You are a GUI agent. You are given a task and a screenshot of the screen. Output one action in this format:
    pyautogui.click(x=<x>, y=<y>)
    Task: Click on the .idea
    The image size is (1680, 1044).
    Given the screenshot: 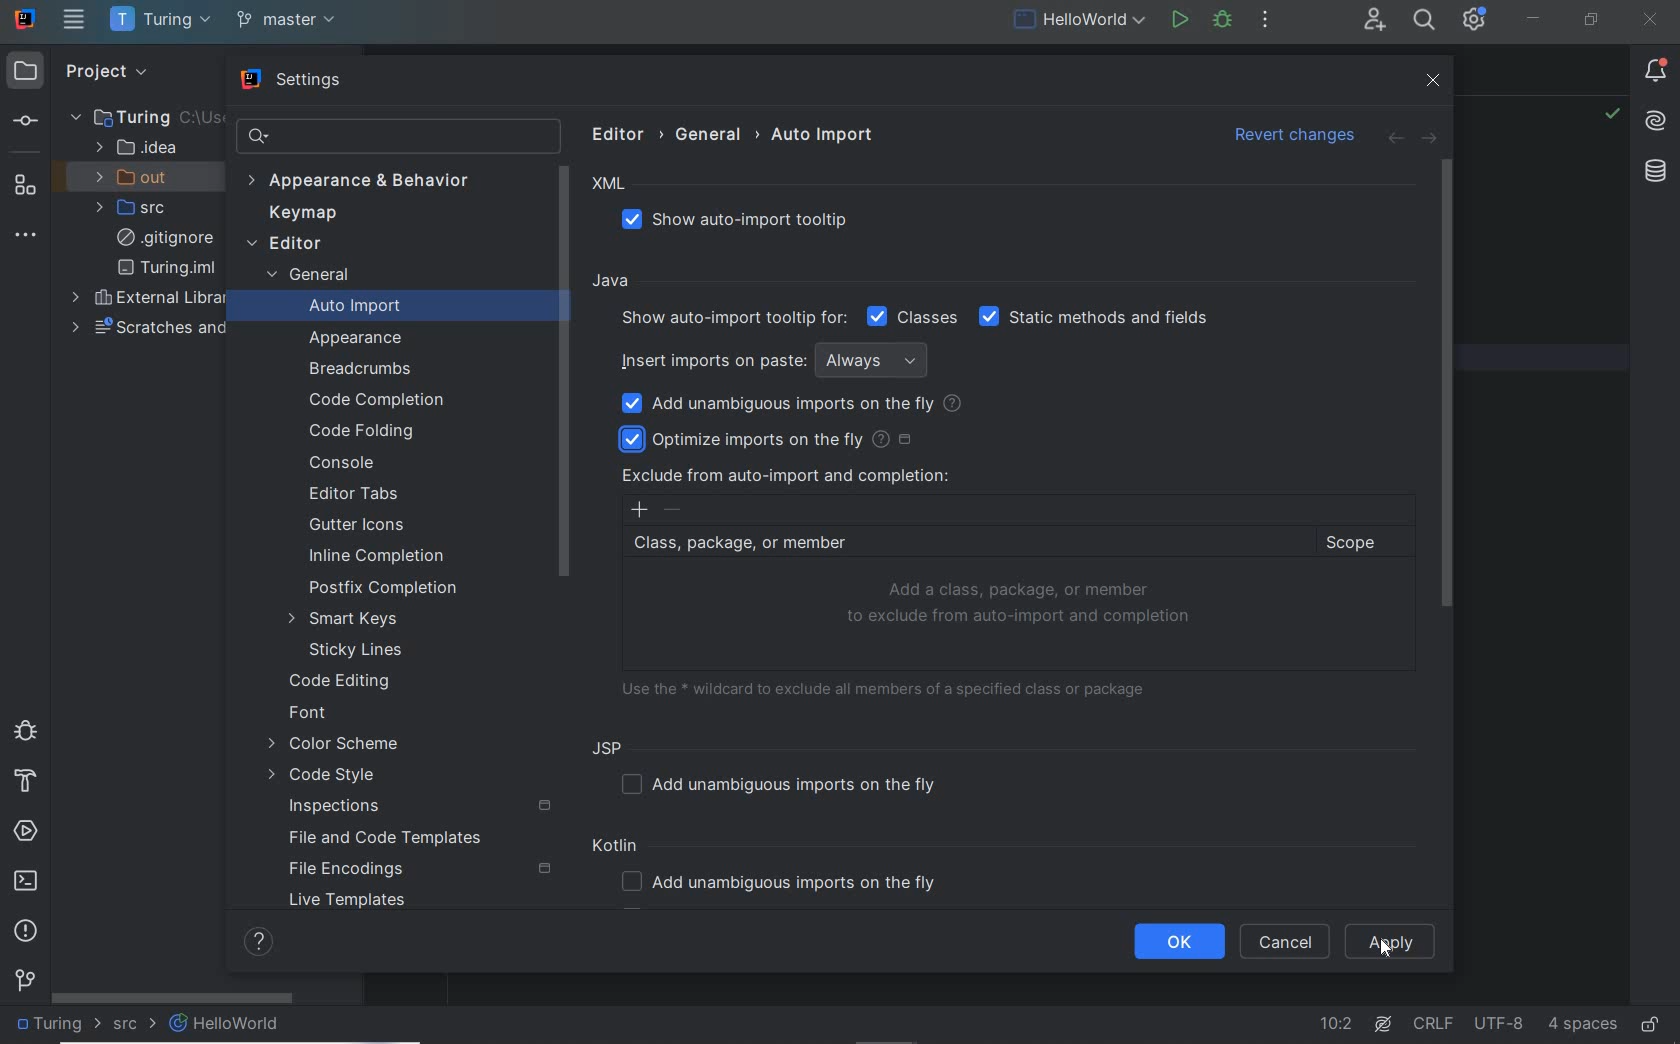 What is the action you would take?
    pyautogui.click(x=137, y=148)
    